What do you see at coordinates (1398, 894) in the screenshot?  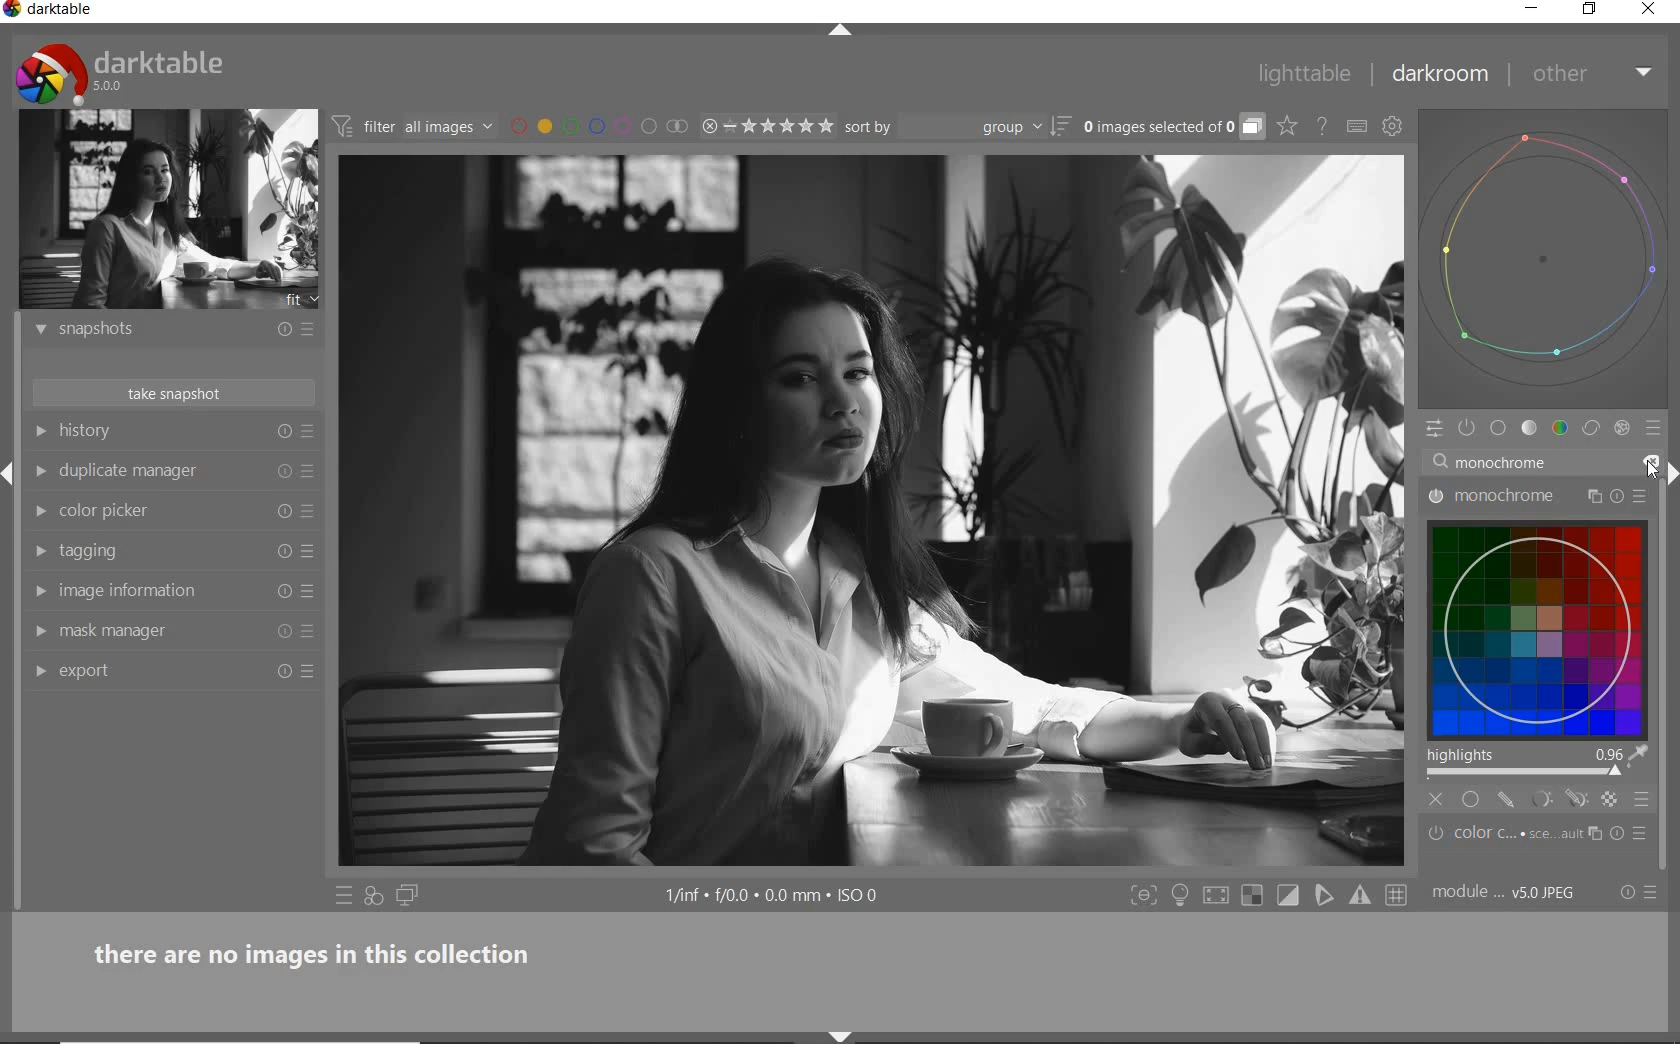 I see `Toggle guide lines` at bounding box center [1398, 894].